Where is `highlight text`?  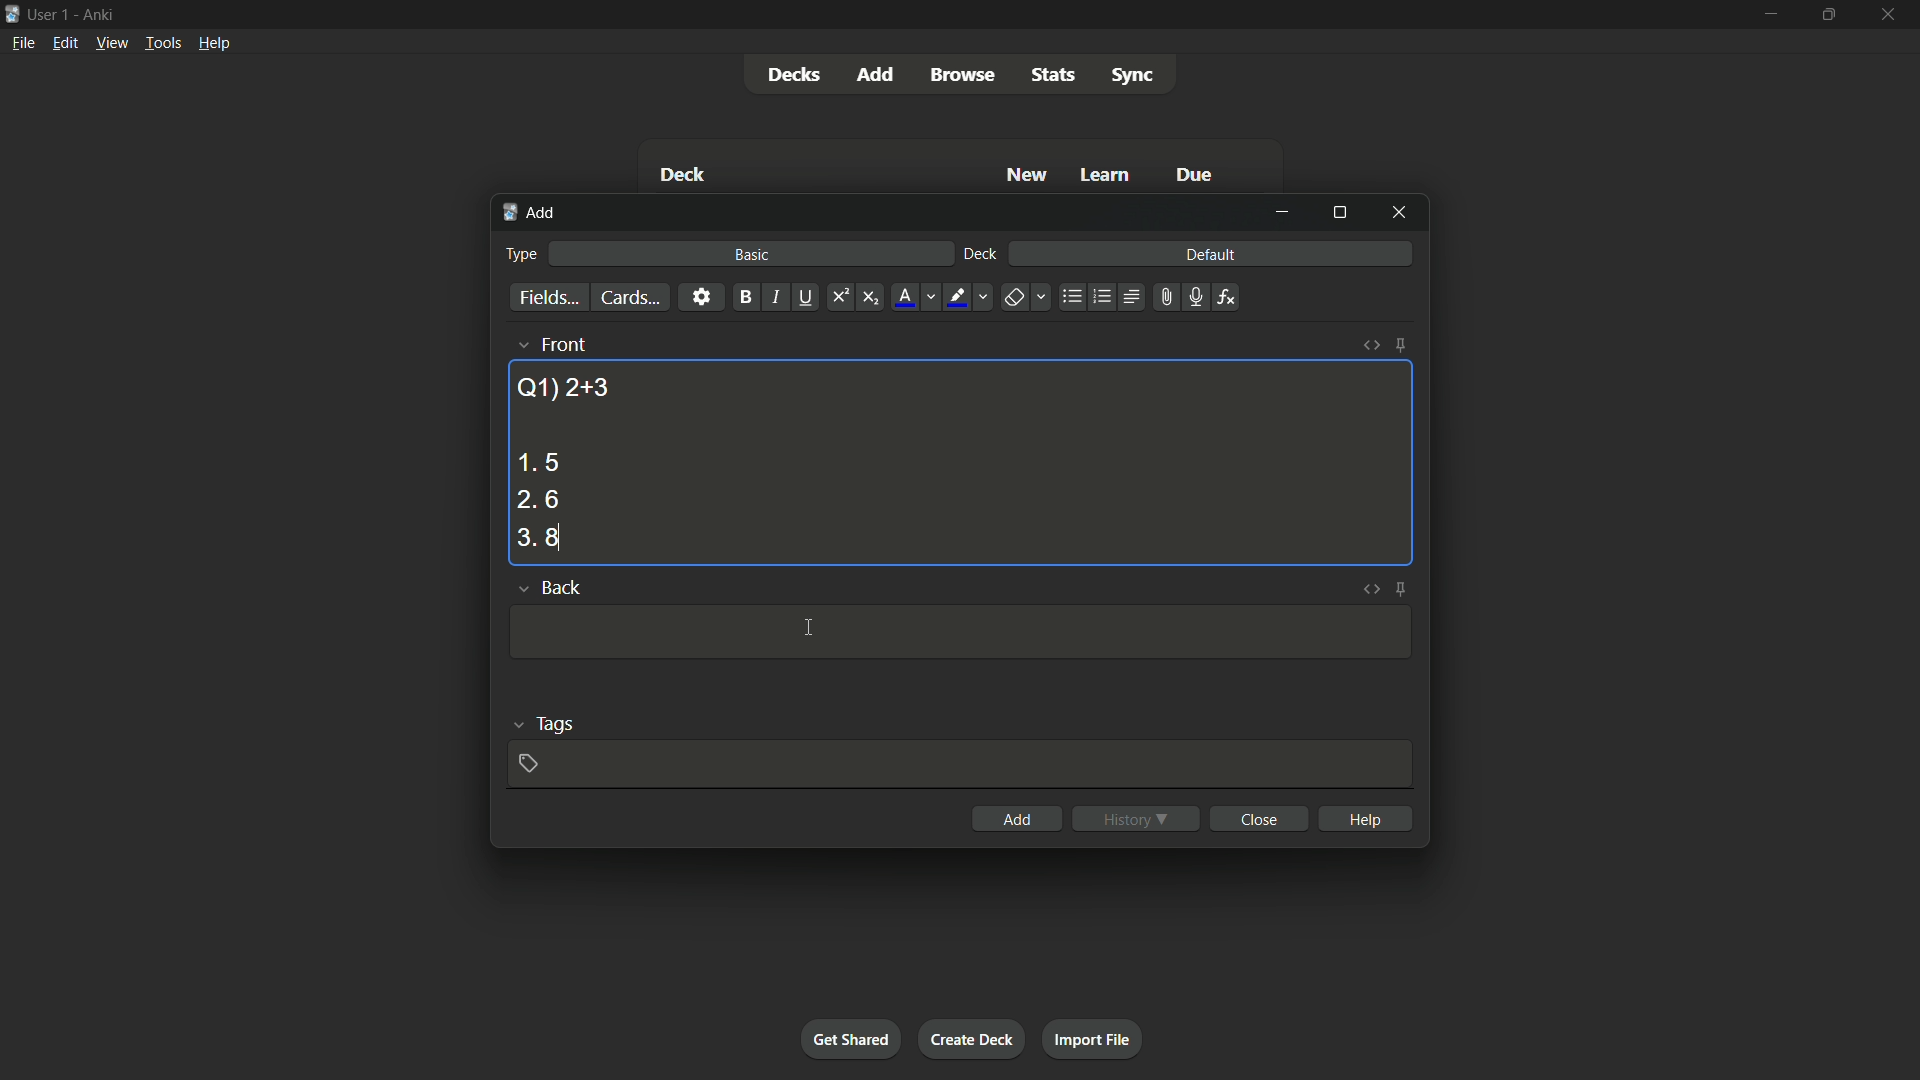 highlight text is located at coordinates (954, 298).